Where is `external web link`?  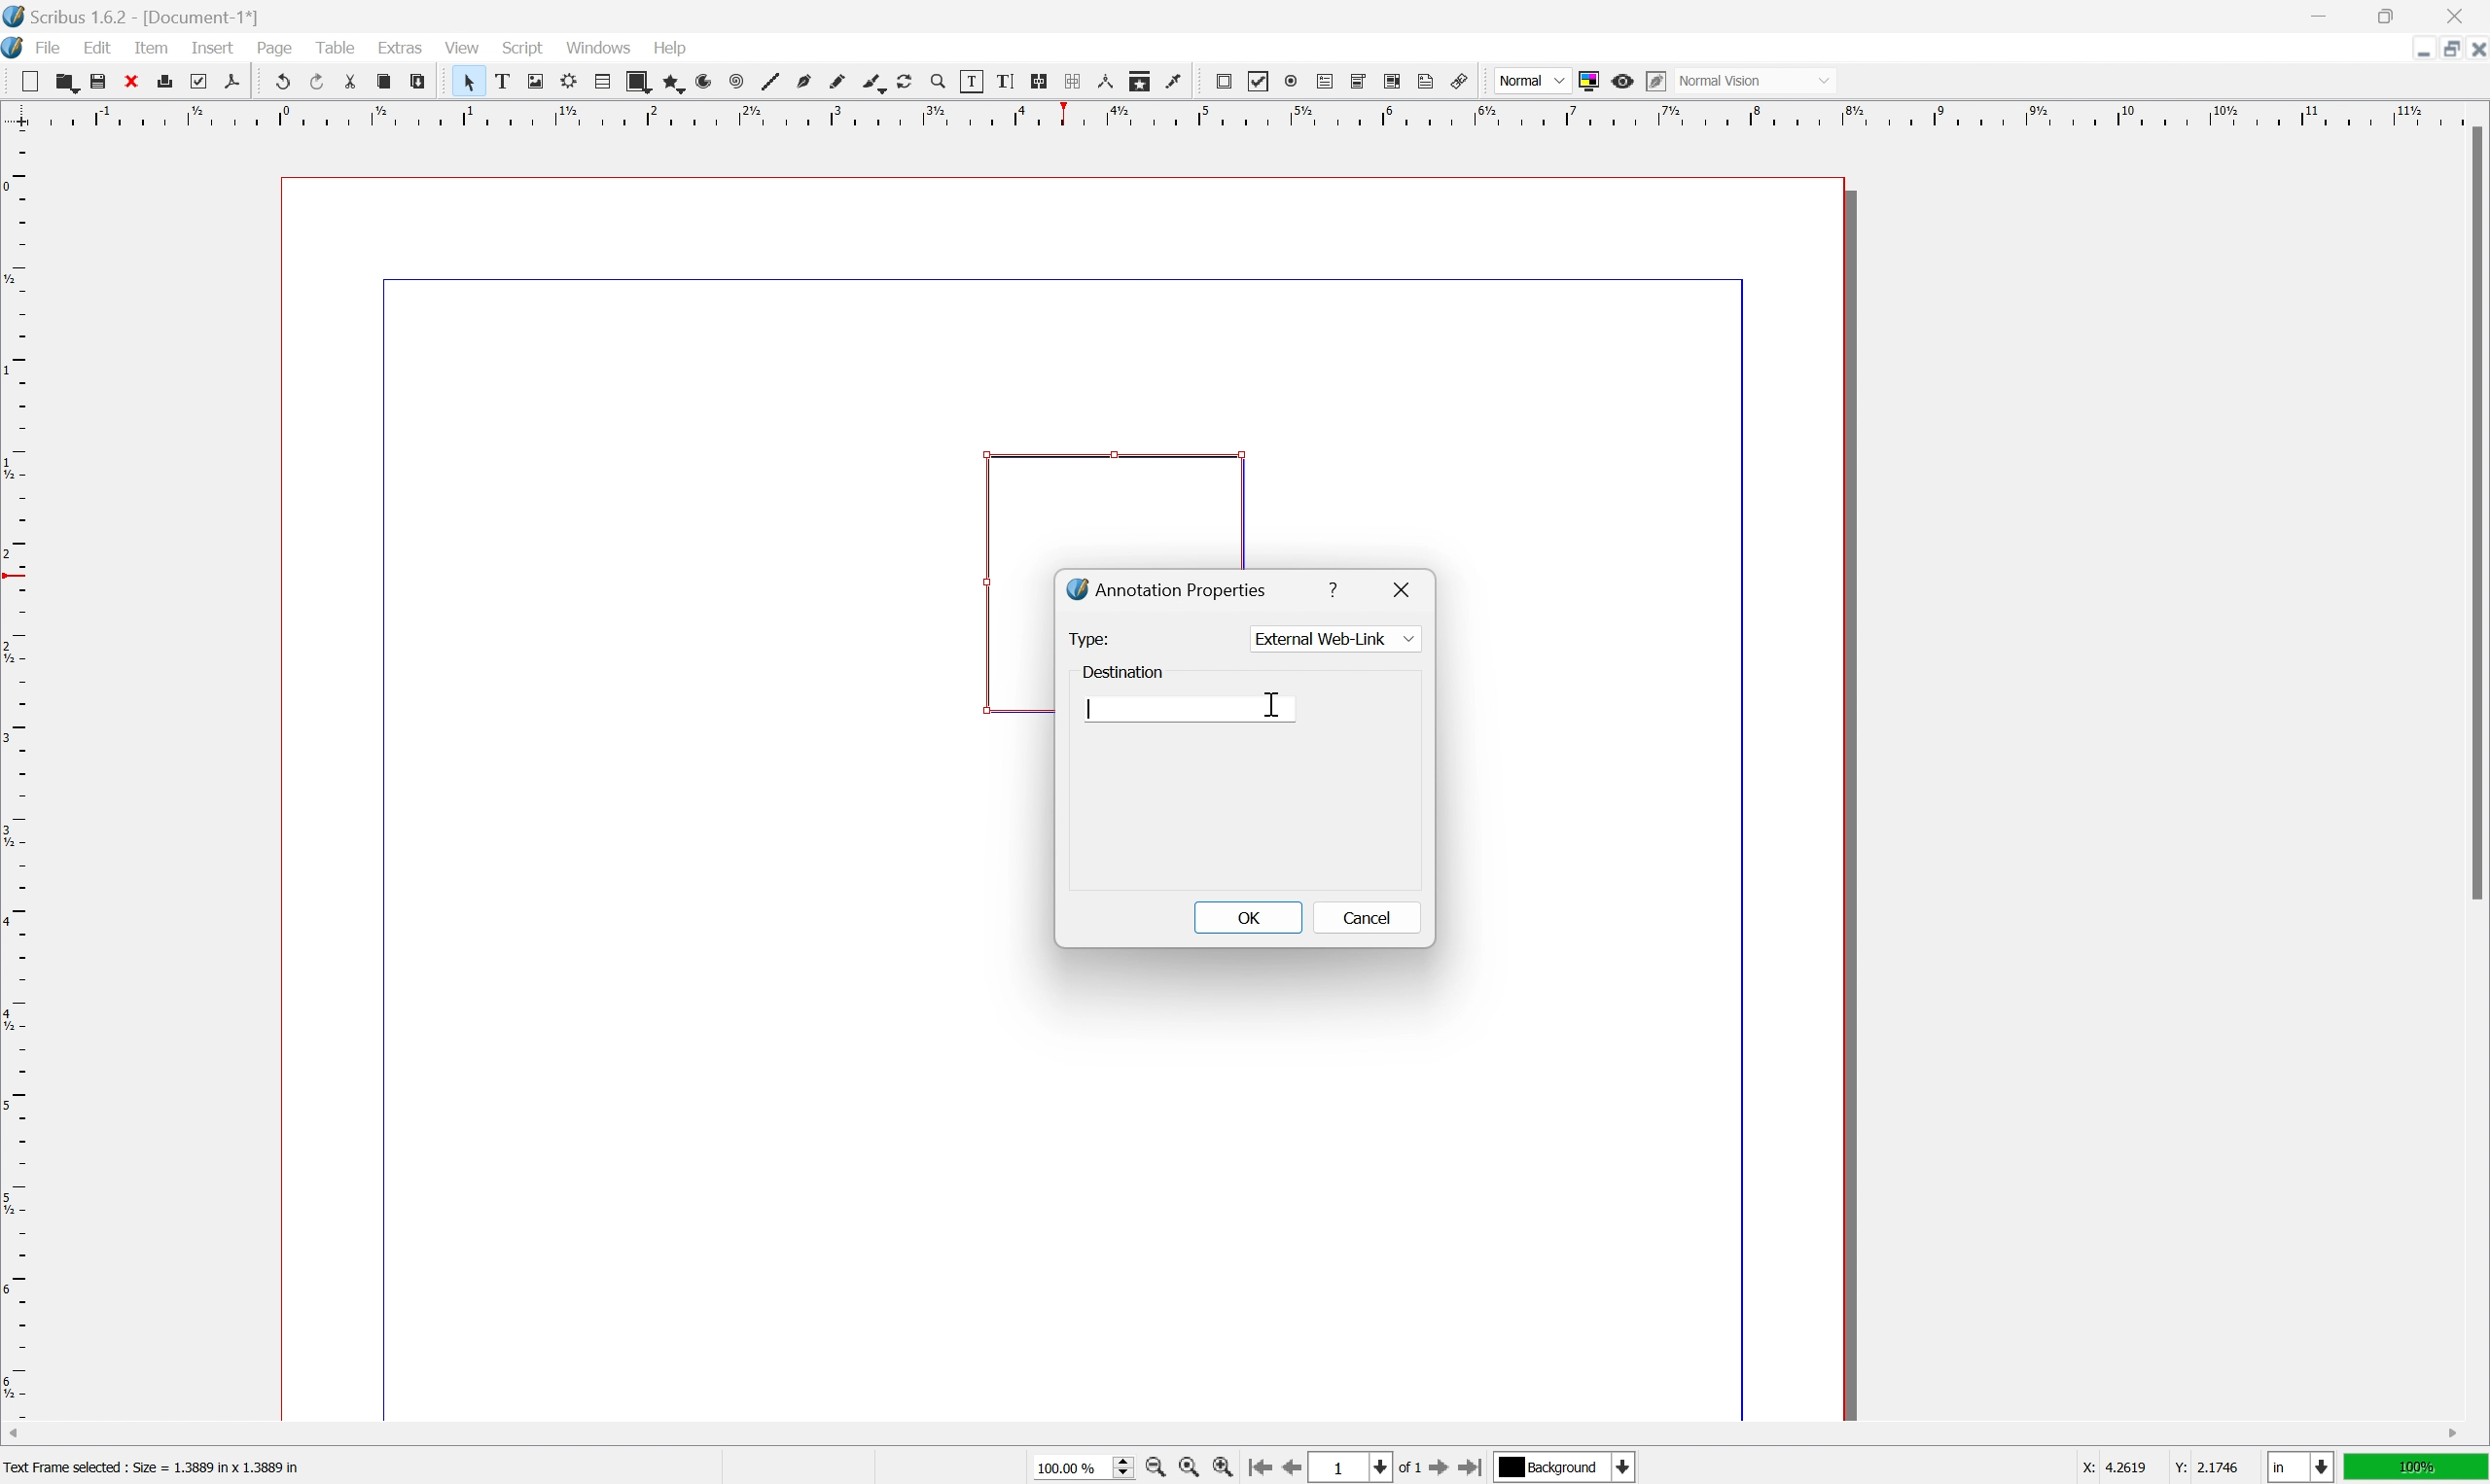 external web link is located at coordinates (1334, 637).